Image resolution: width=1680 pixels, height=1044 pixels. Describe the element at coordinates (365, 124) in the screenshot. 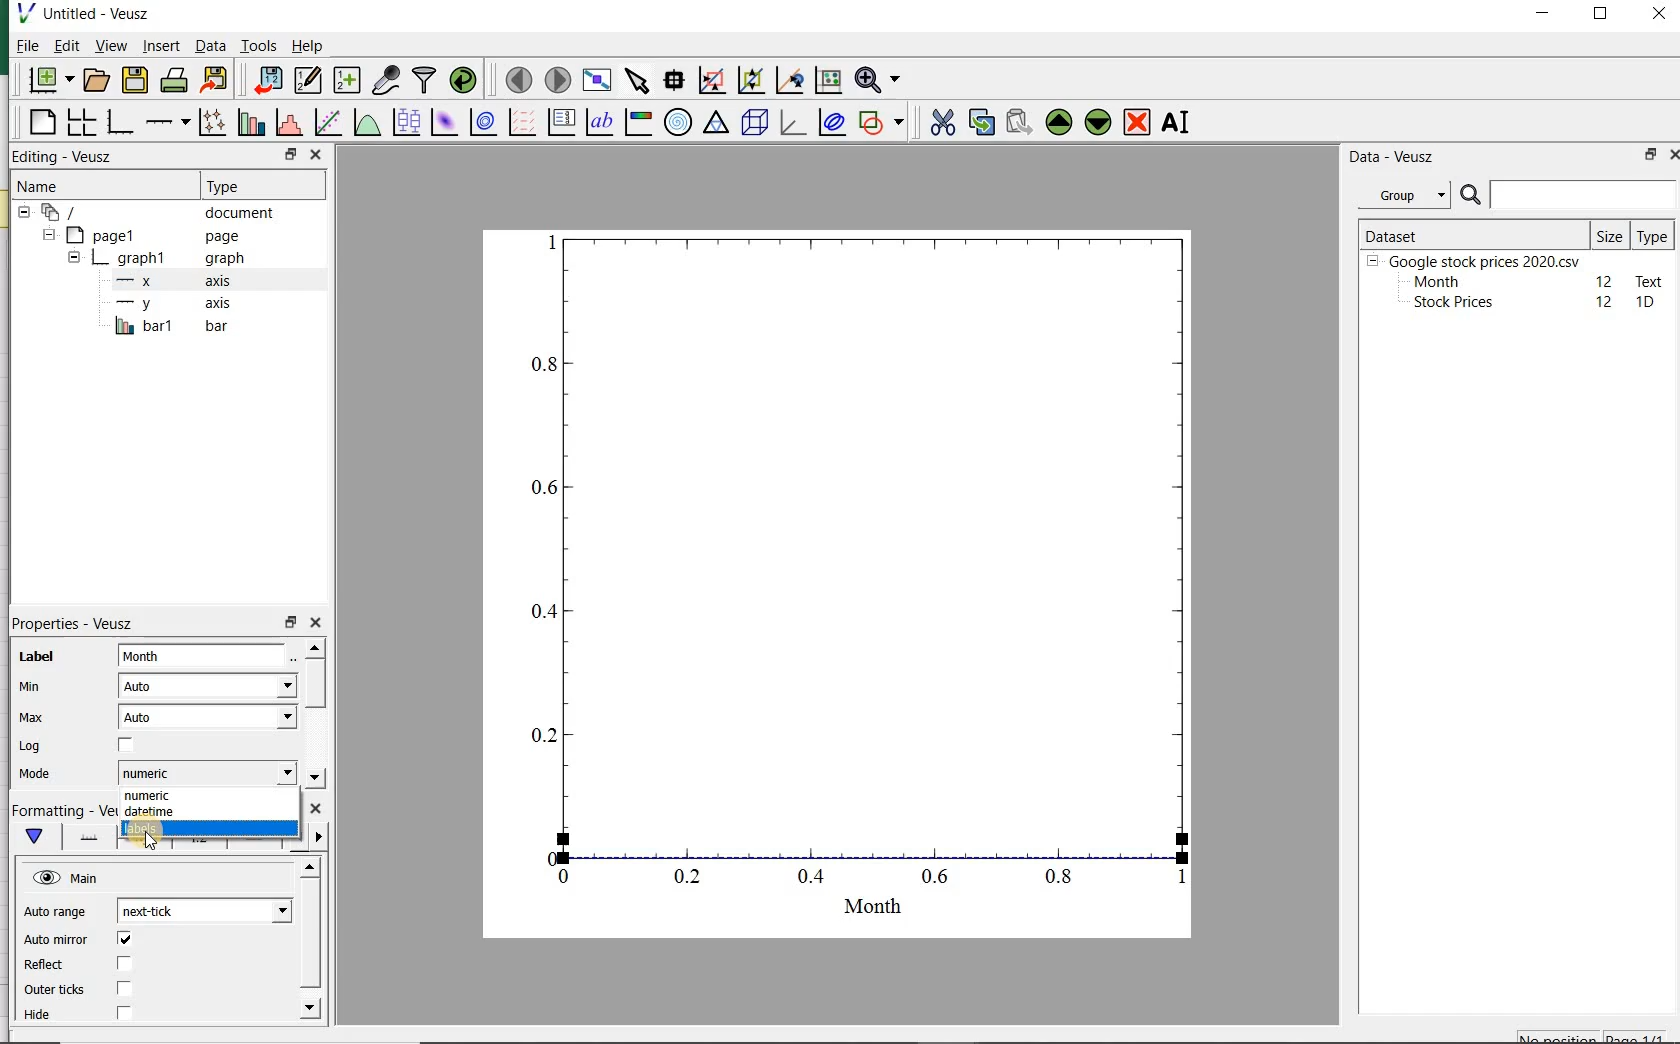

I see `plot a function` at that location.